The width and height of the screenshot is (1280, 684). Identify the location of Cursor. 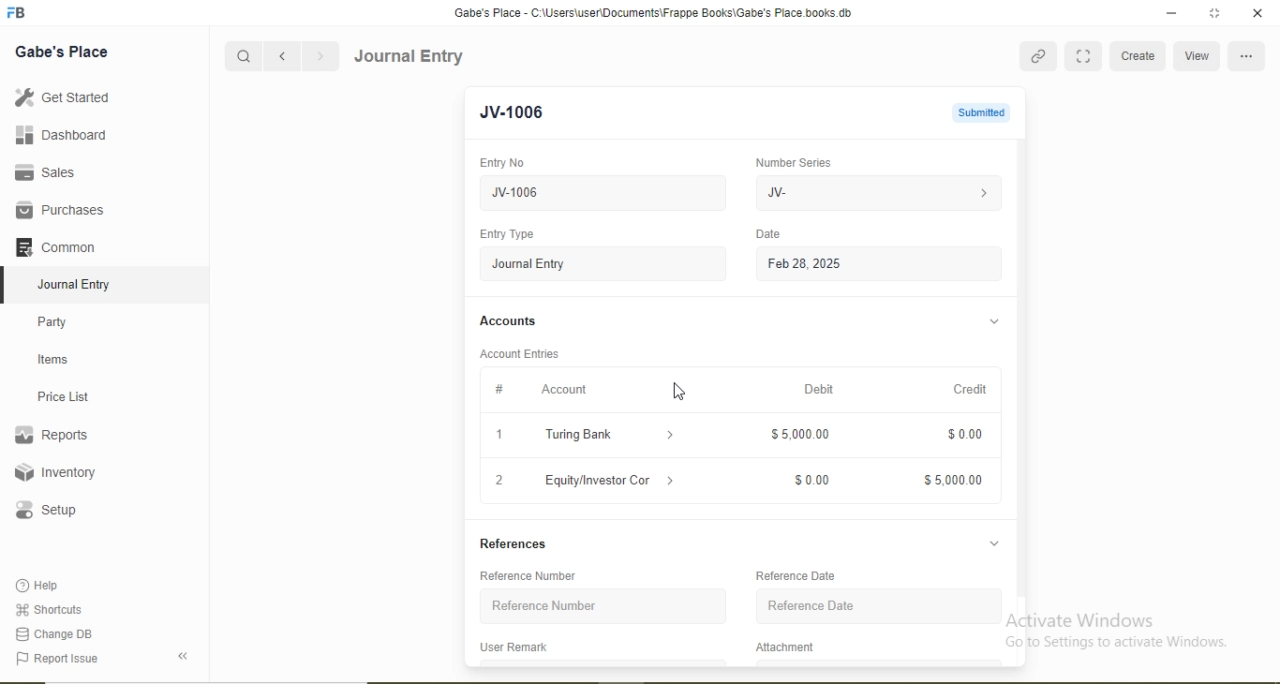
(677, 393).